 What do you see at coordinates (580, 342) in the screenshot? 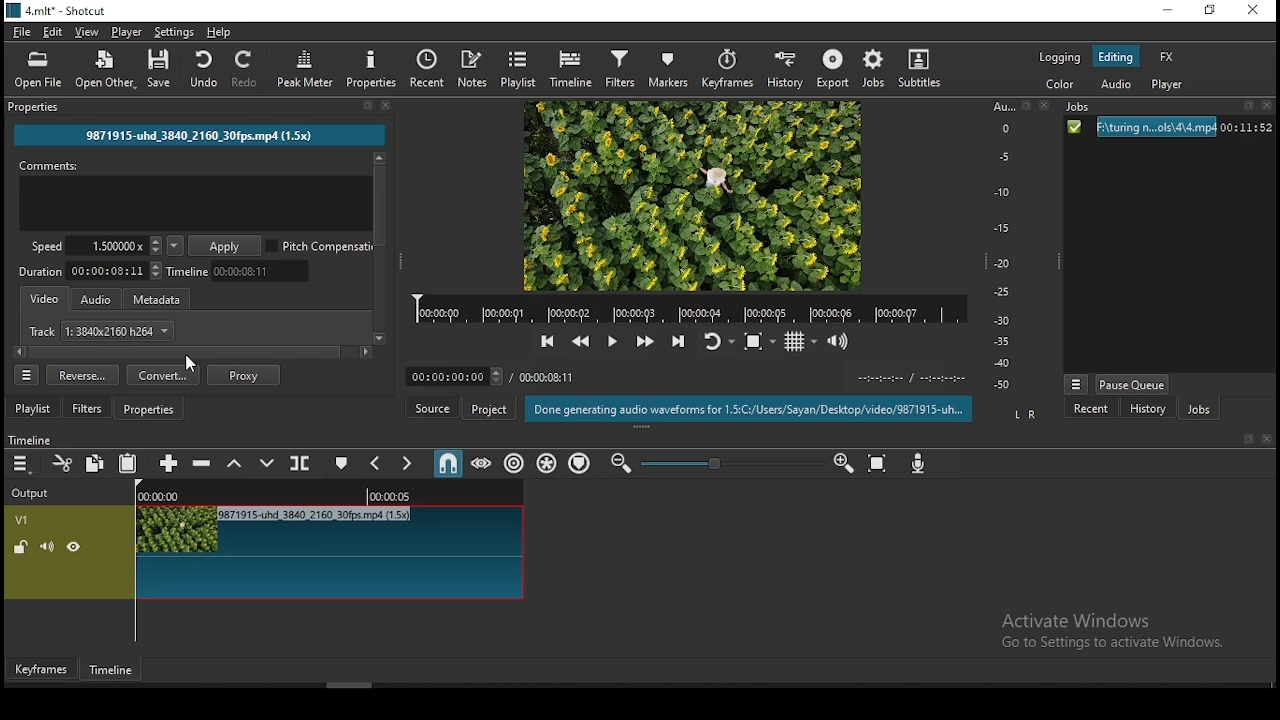
I see `play quickly backwards` at bounding box center [580, 342].